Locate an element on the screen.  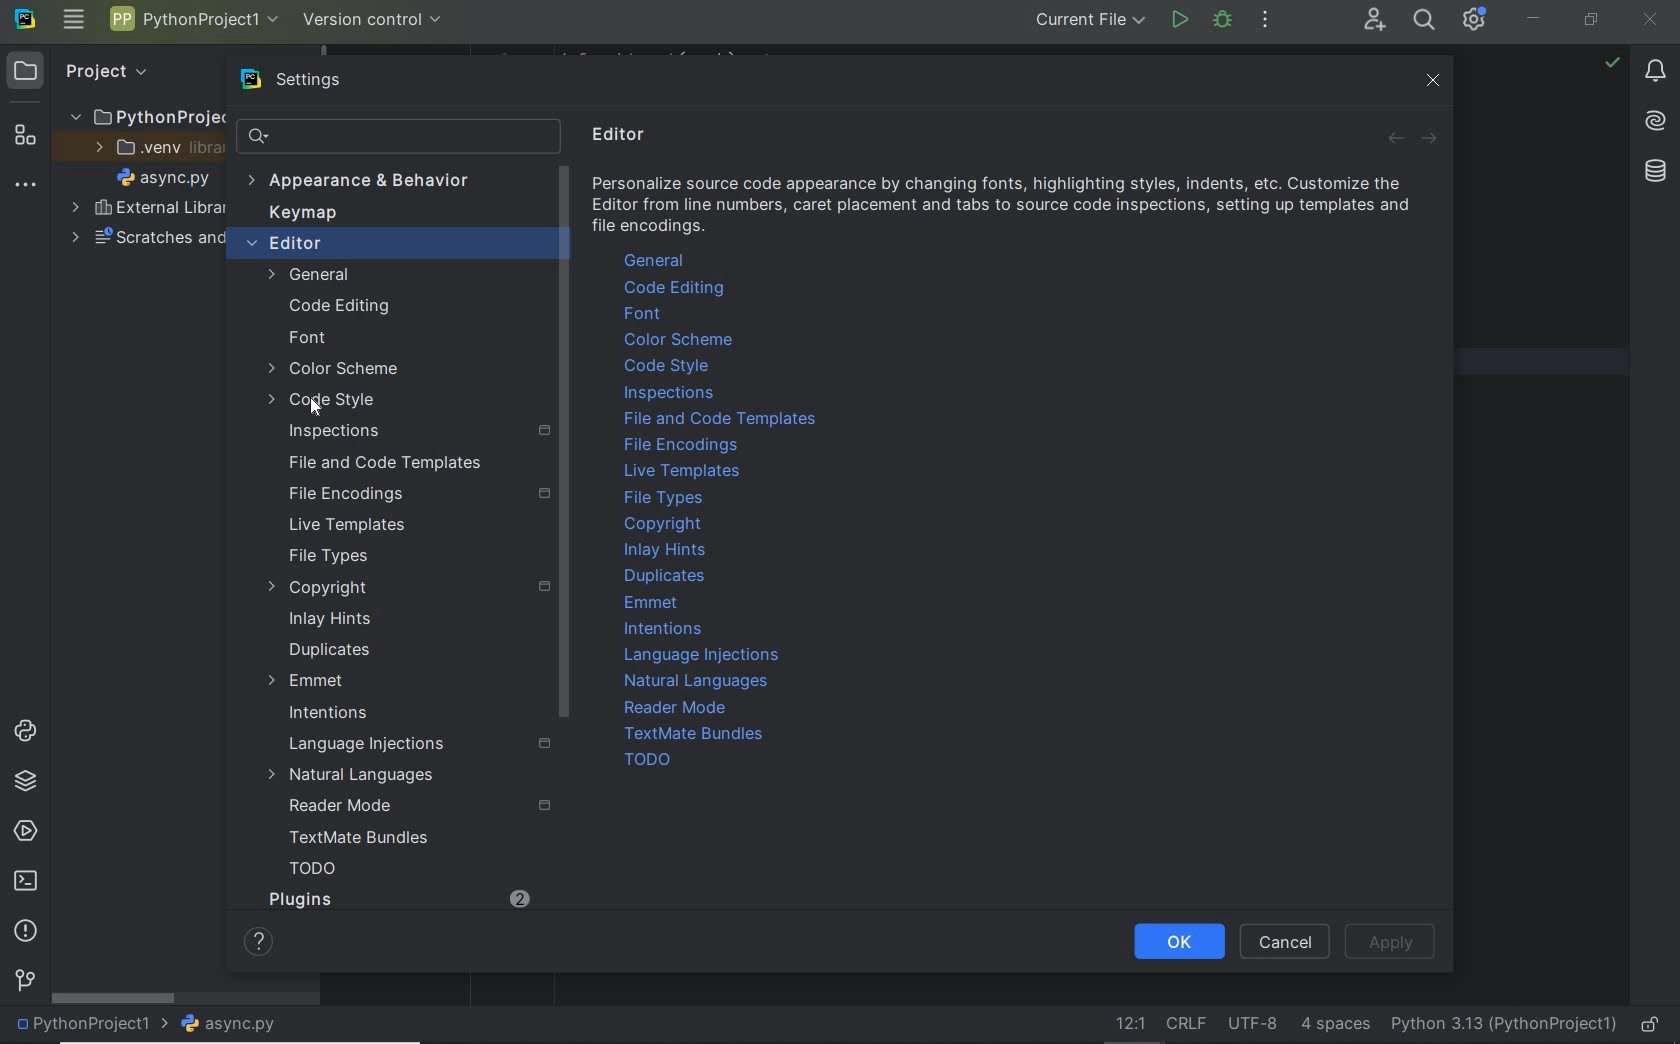
Intentions is located at coordinates (329, 714).